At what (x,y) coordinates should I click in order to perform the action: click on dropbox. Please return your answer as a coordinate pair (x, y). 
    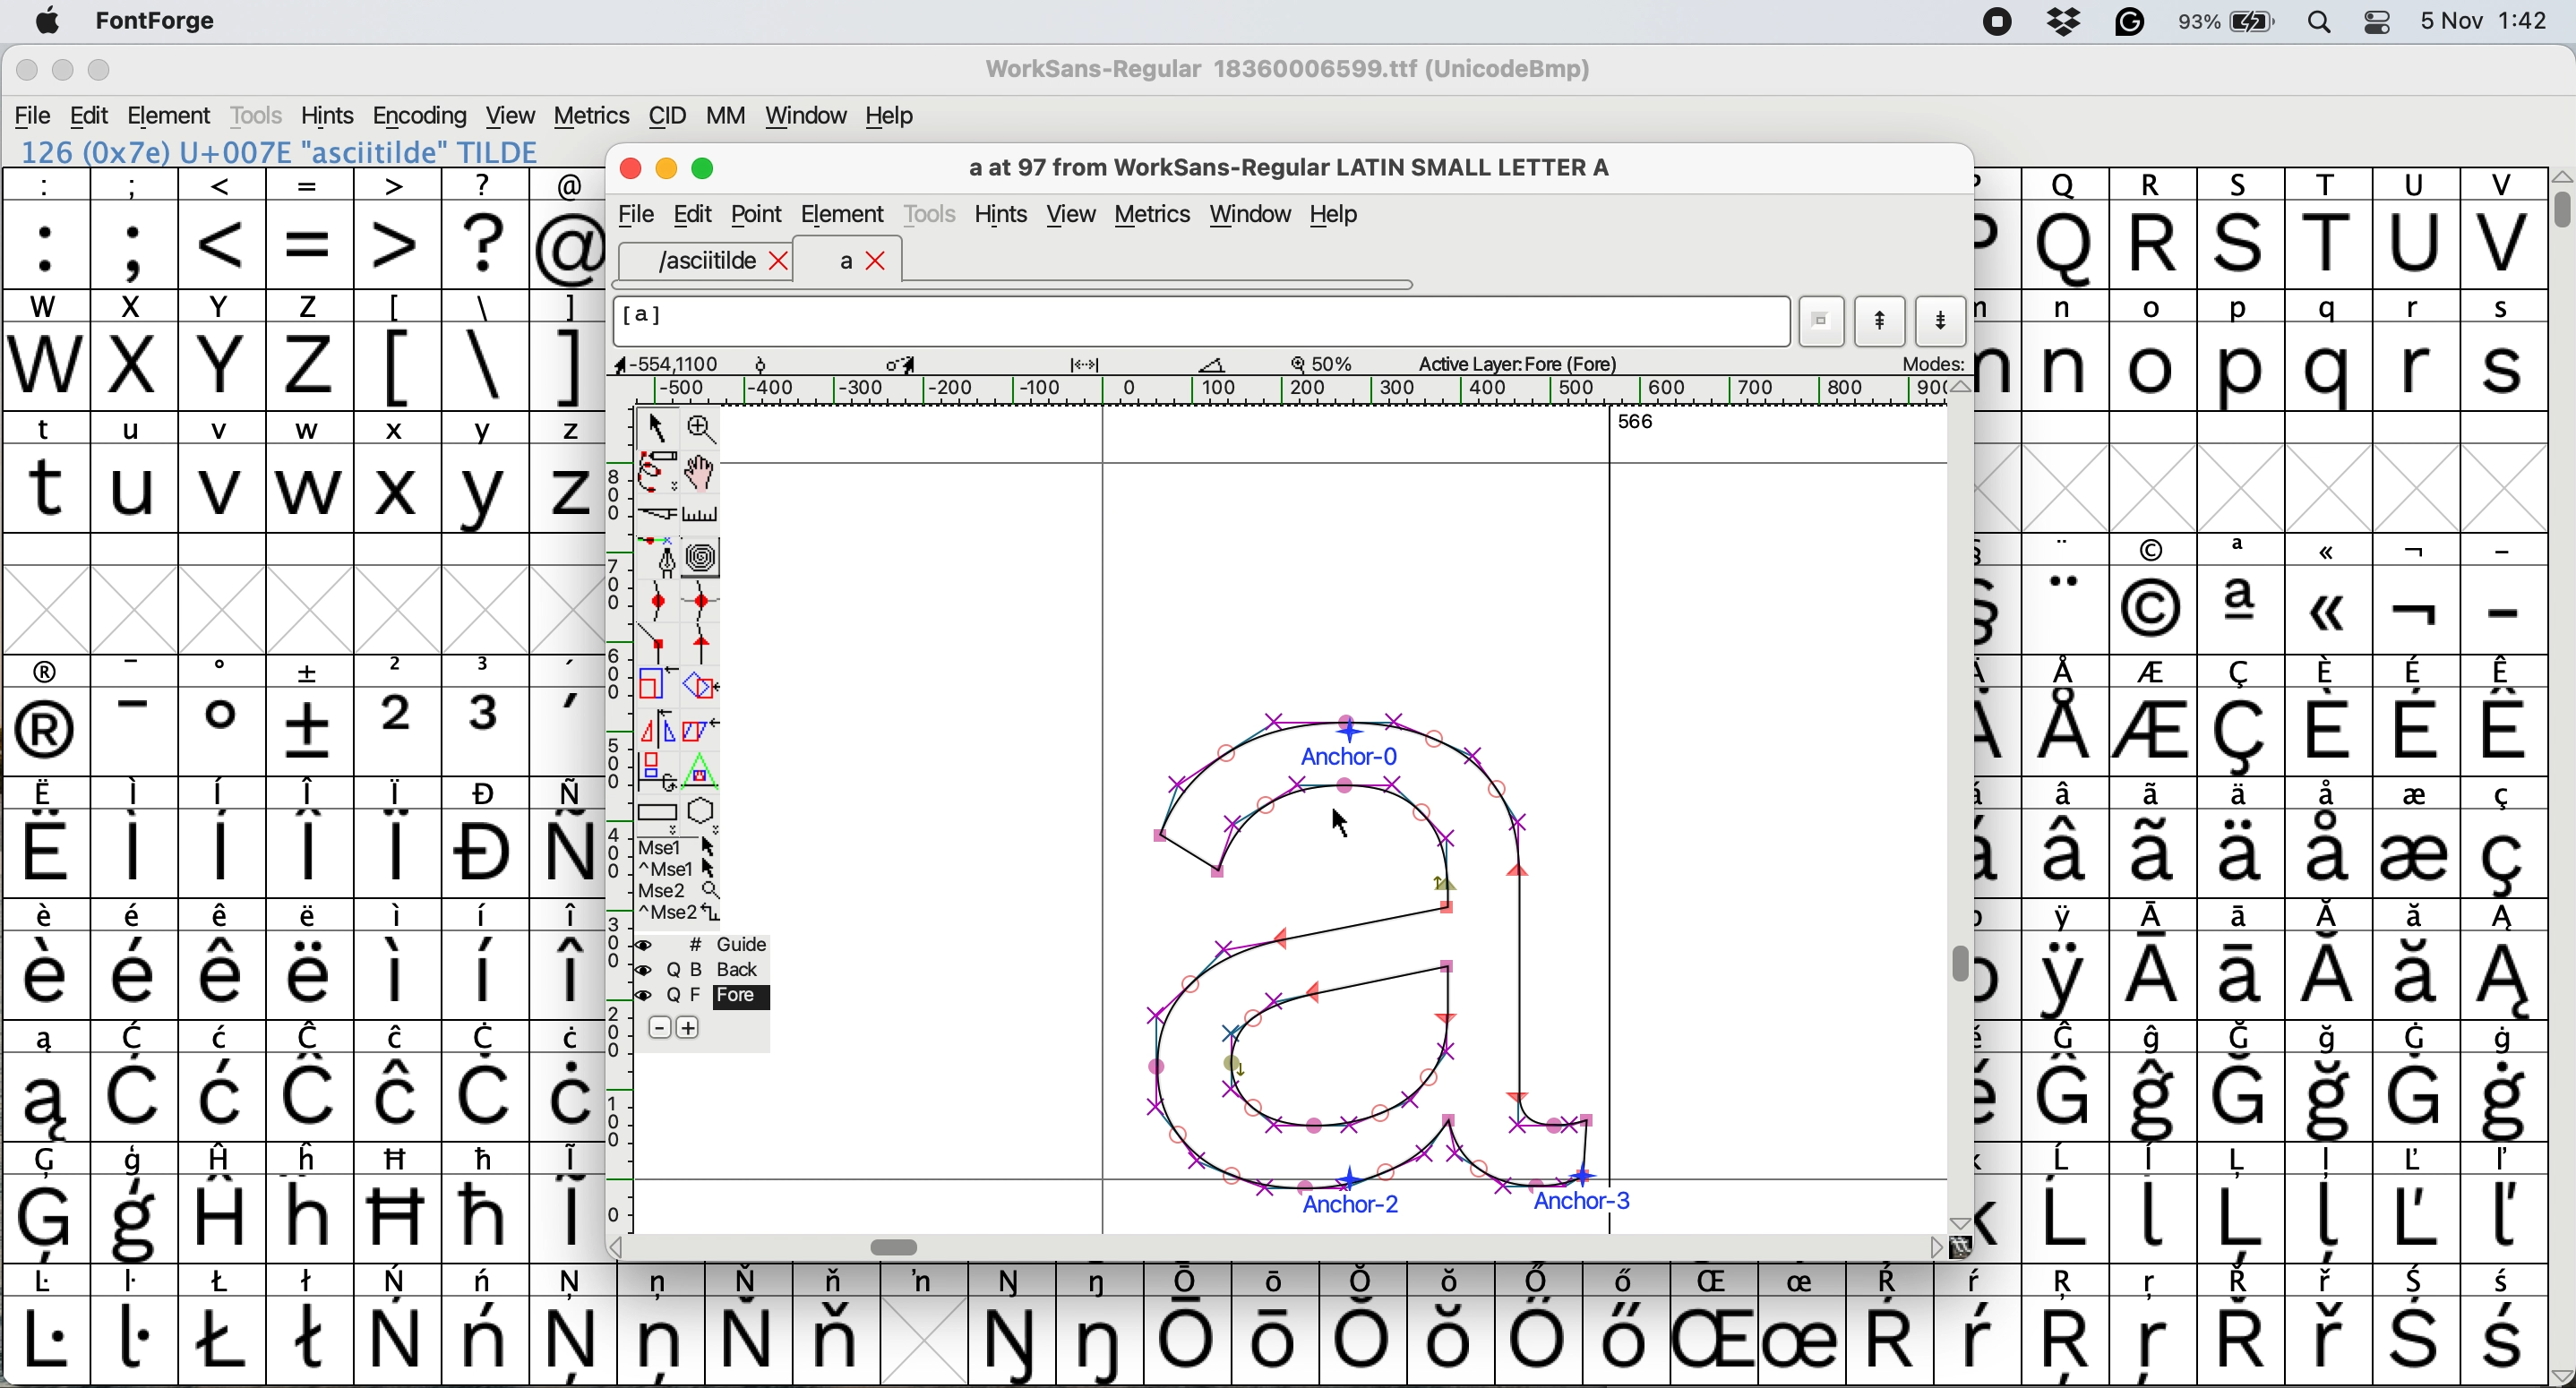
    Looking at the image, I should click on (2058, 22).